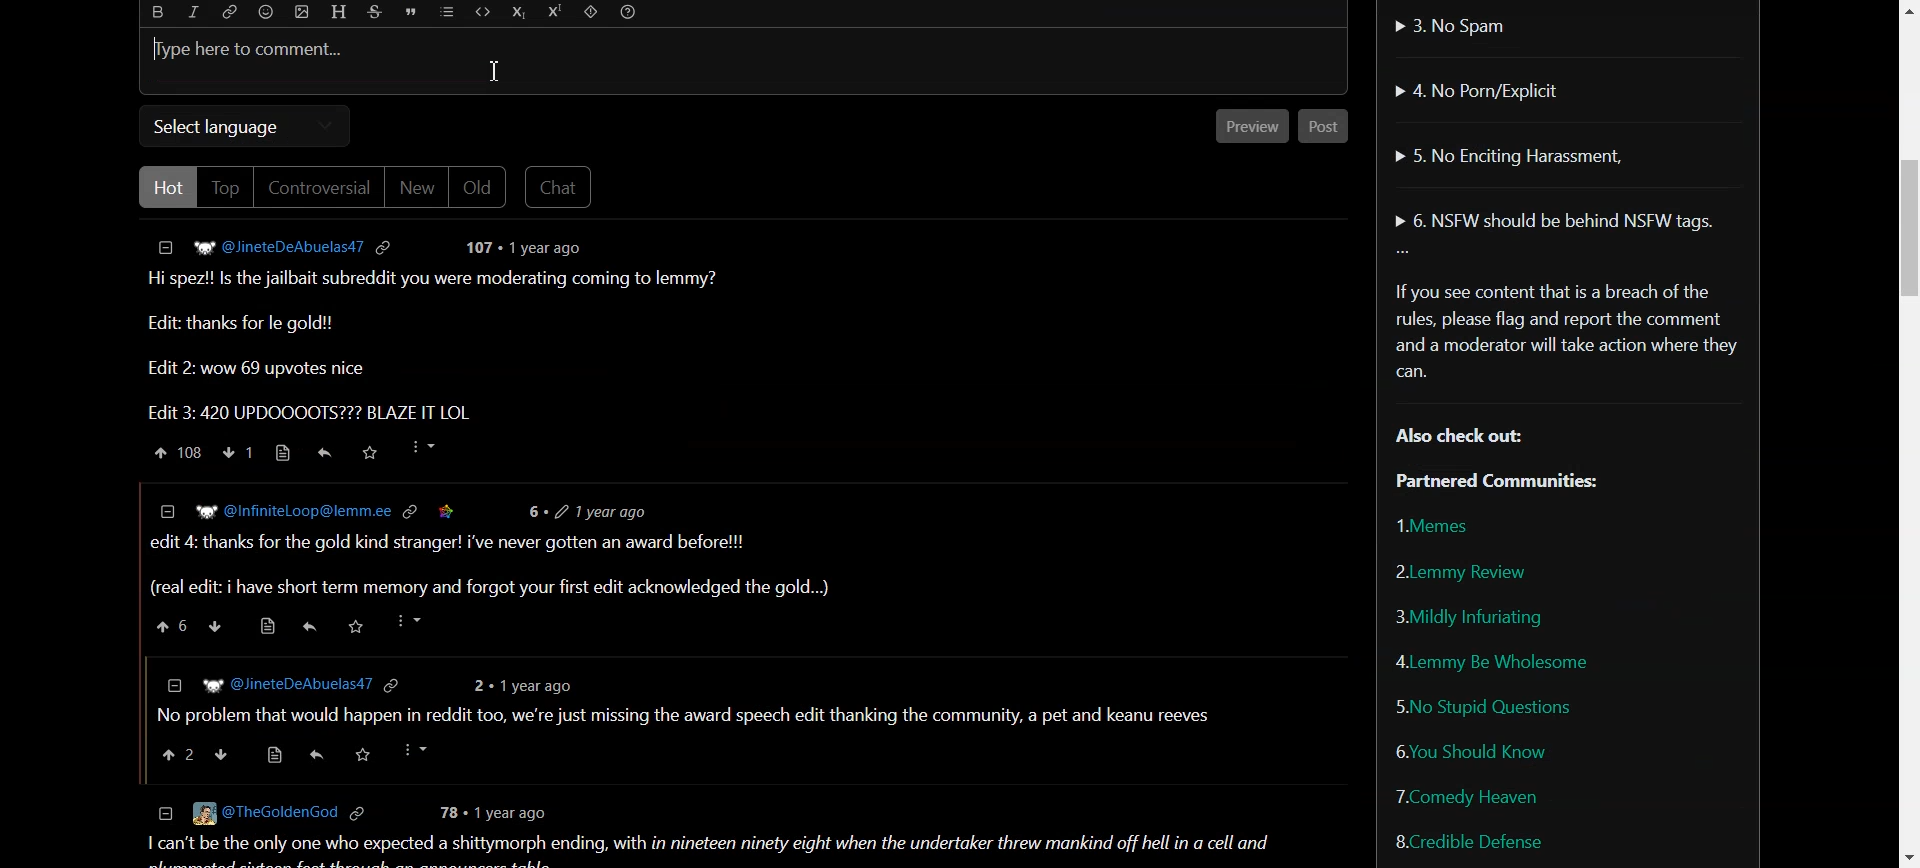 The image size is (1920, 868). What do you see at coordinates (1439, 525) in the screenshot?
I see `Memes` at bounding box center [1439, 525].